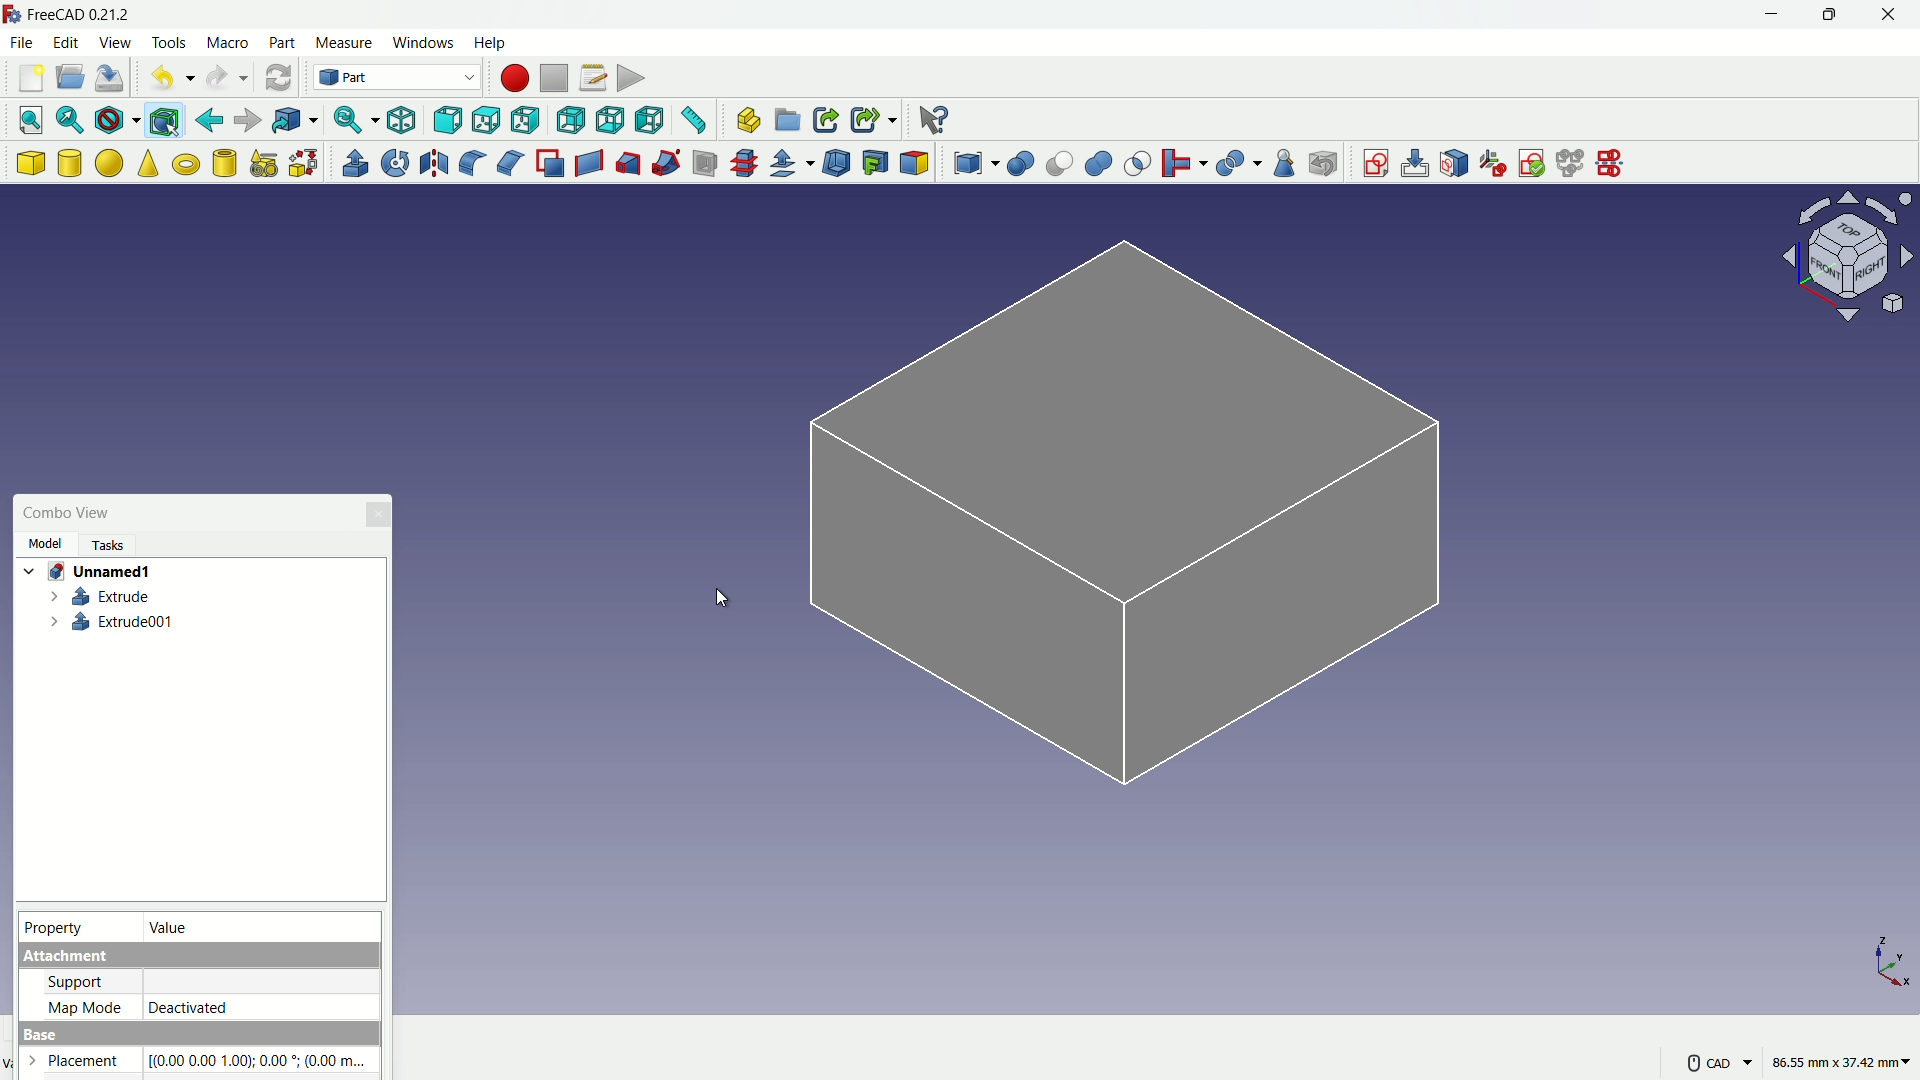 The image size is (1920, 1080). I want to click on edit, so click(66, 43).